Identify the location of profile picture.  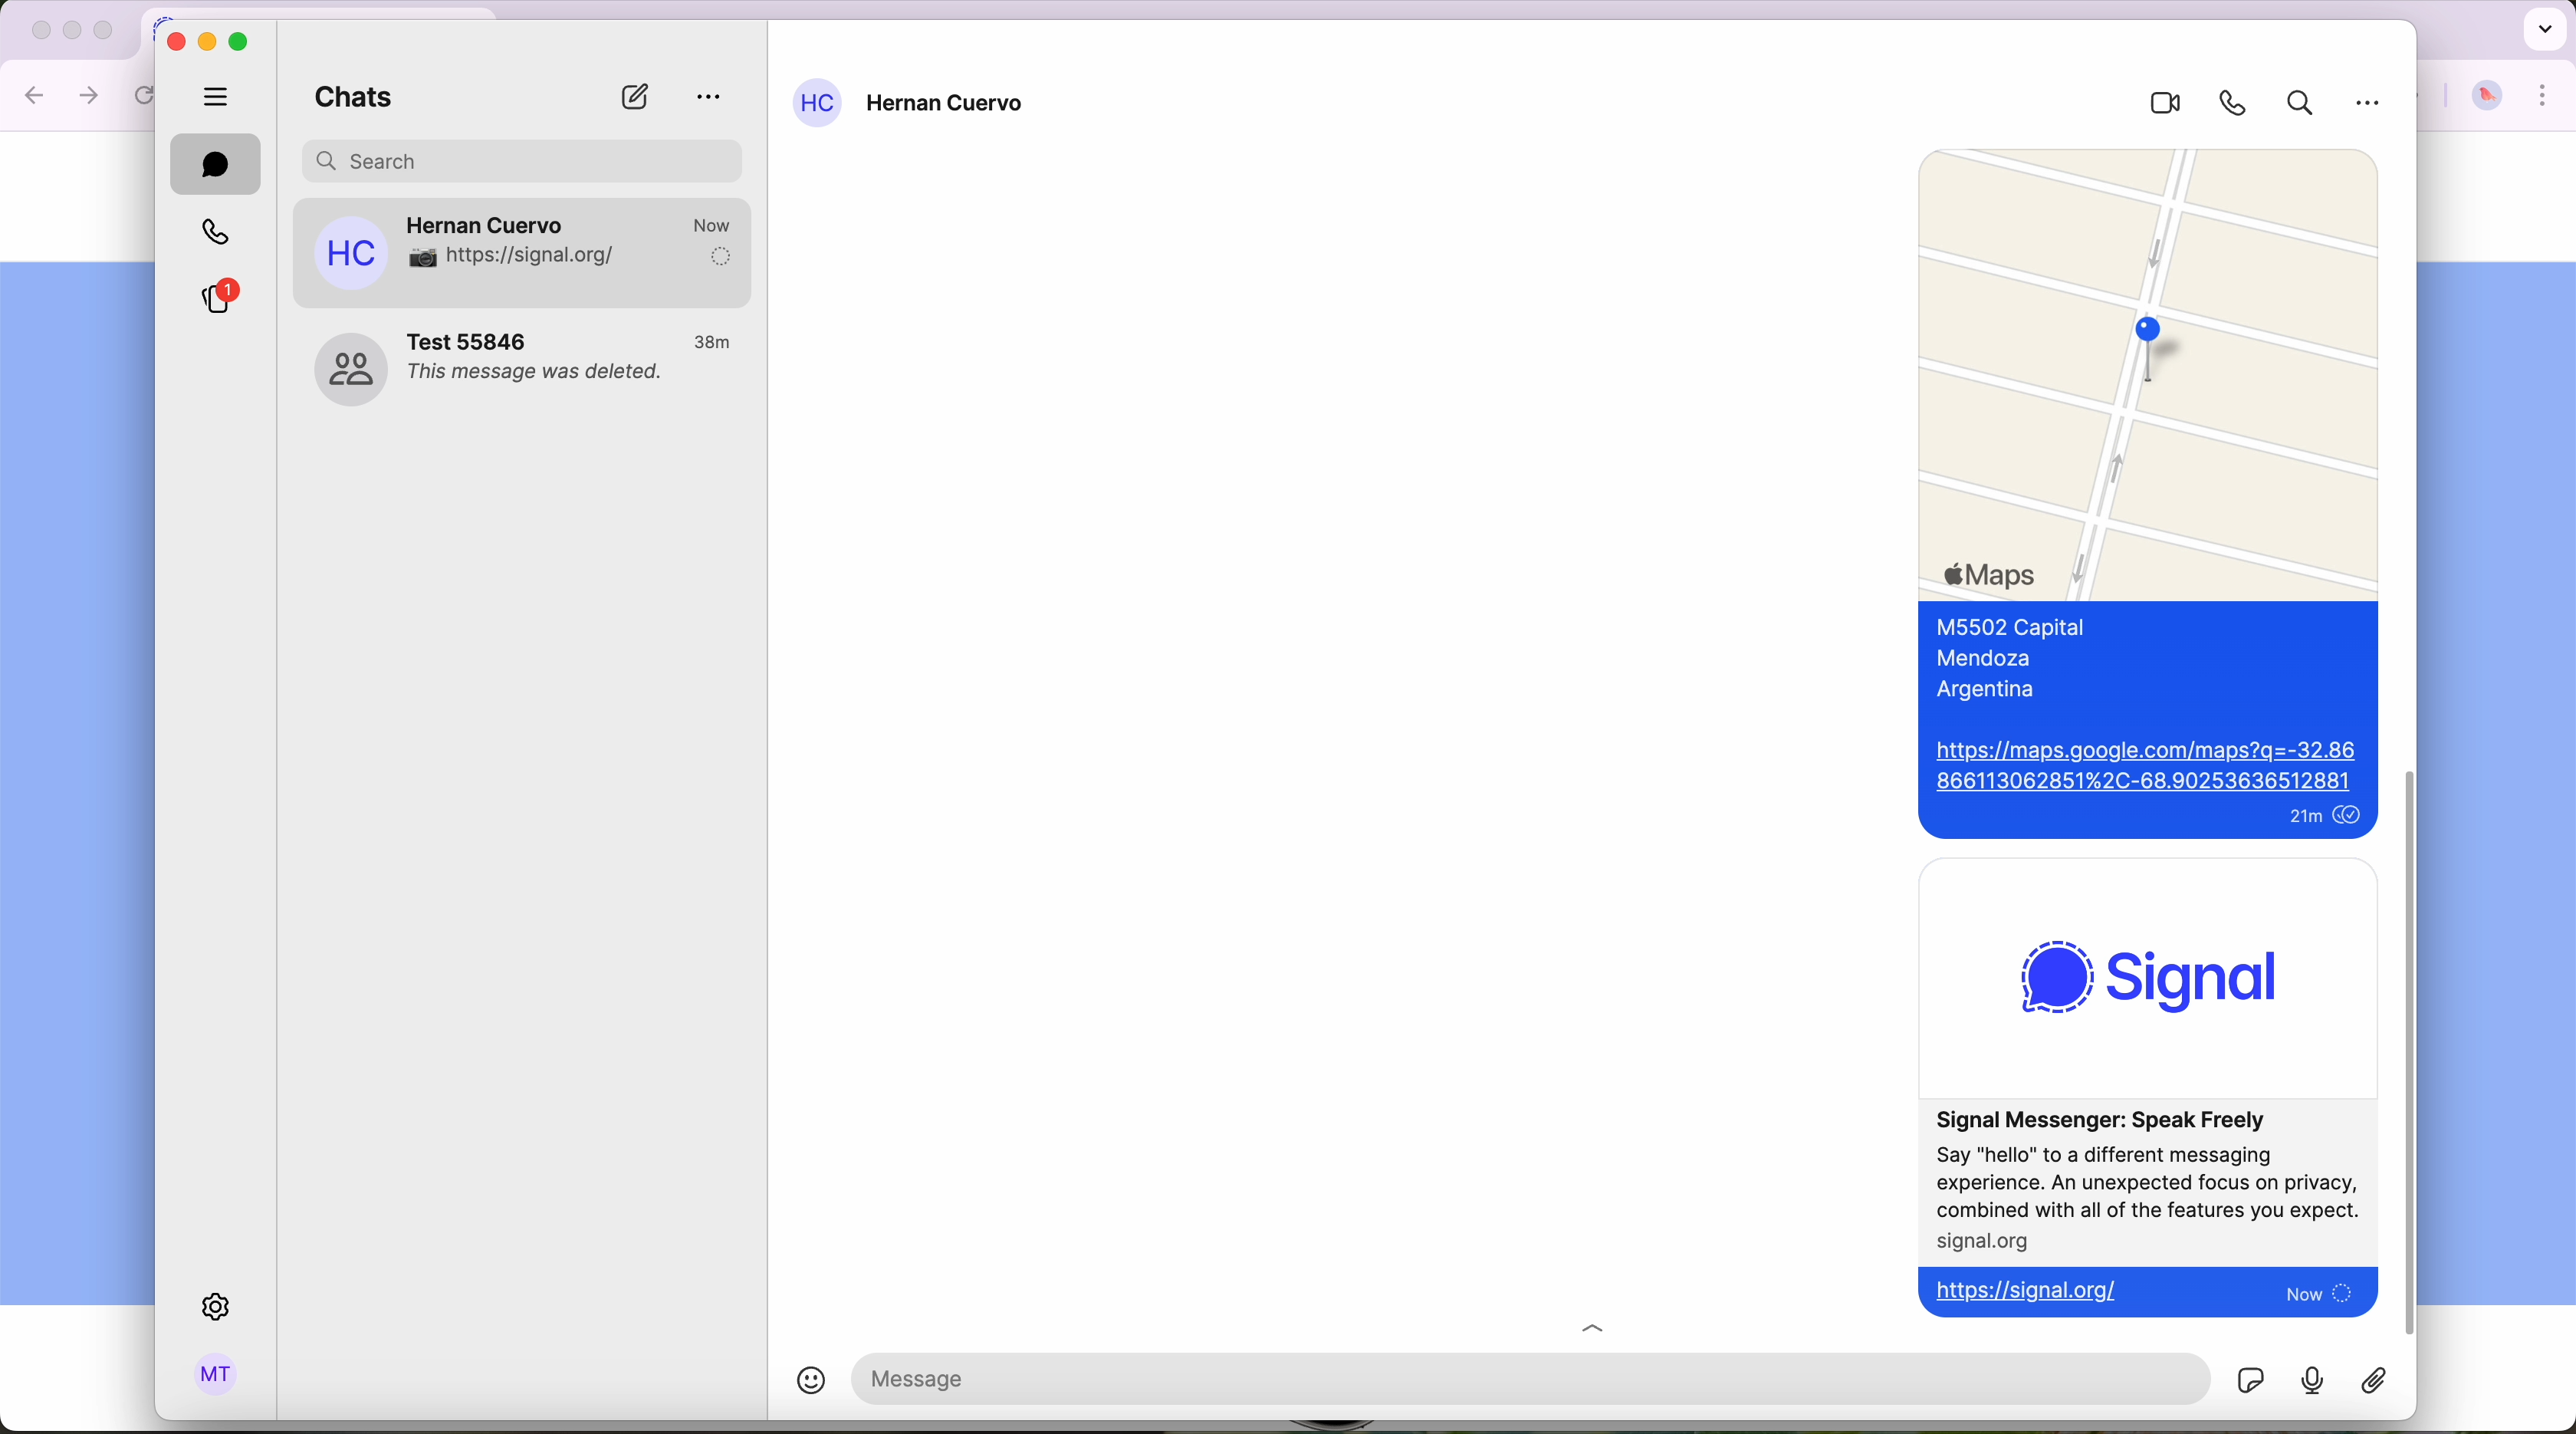
(2487, 97).